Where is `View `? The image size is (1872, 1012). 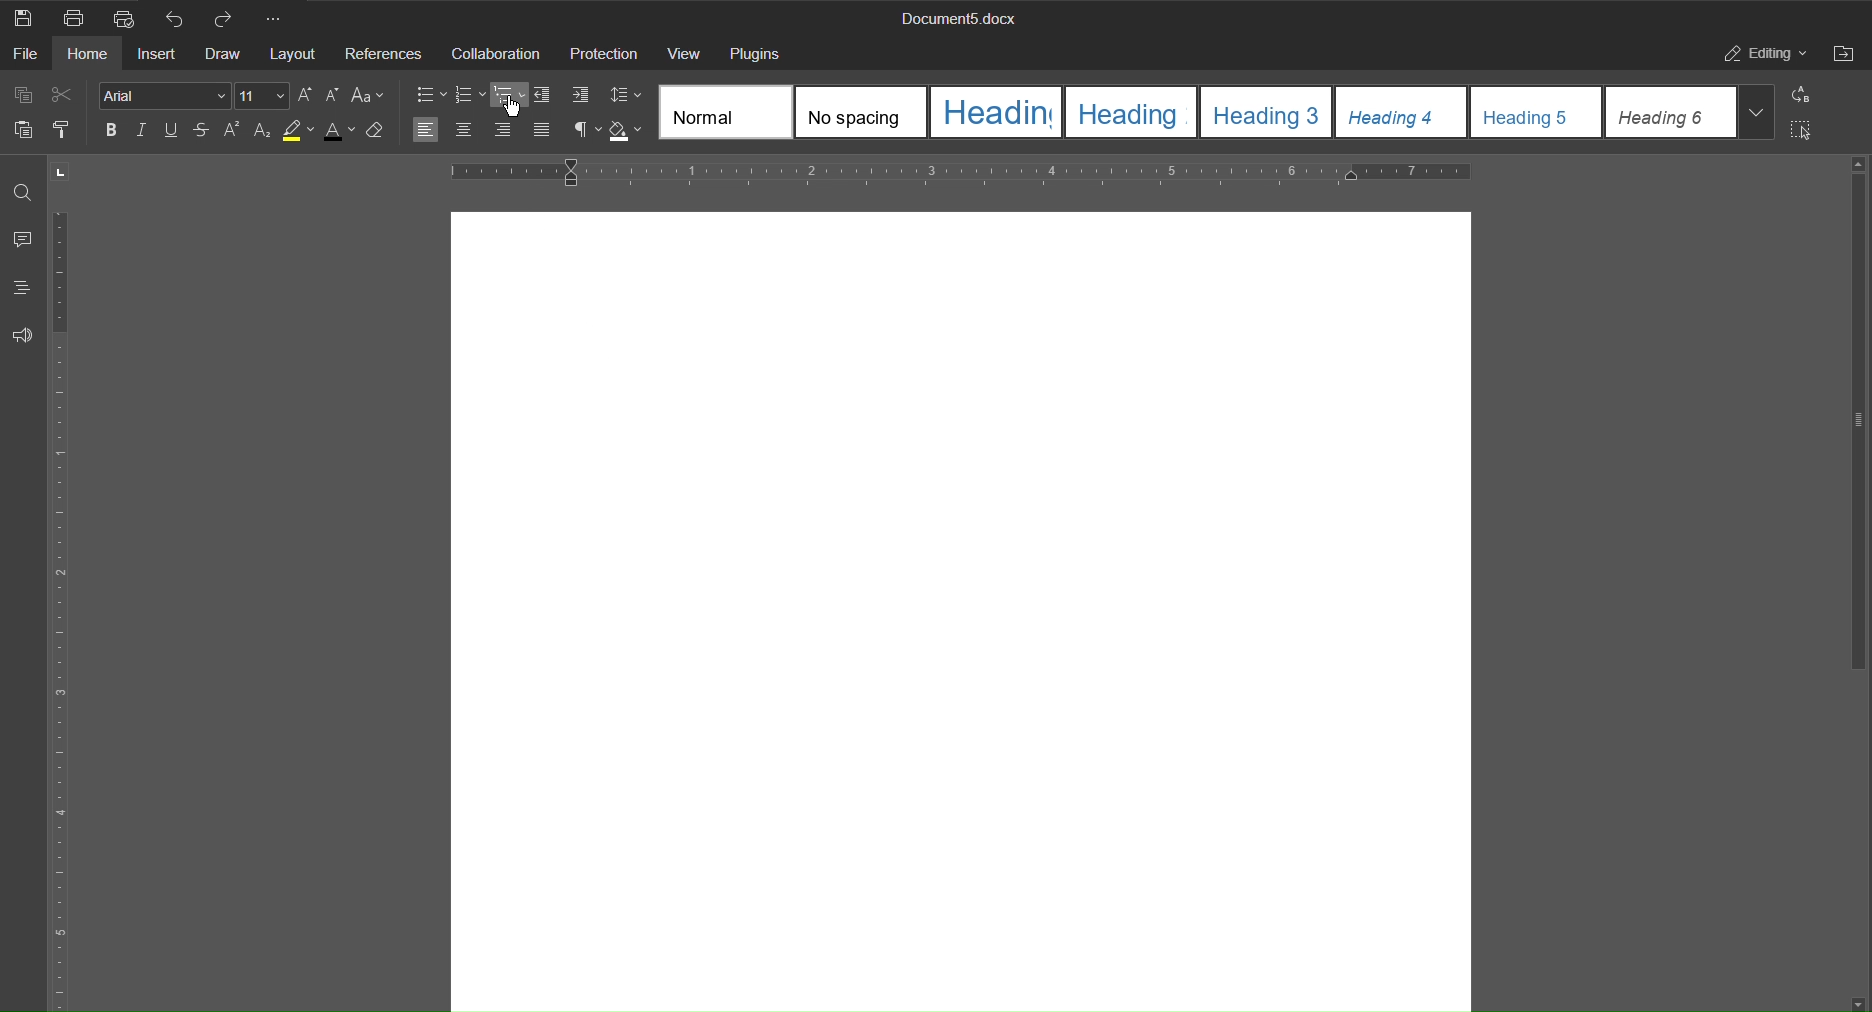 View  is located at coordinates (687, 56).